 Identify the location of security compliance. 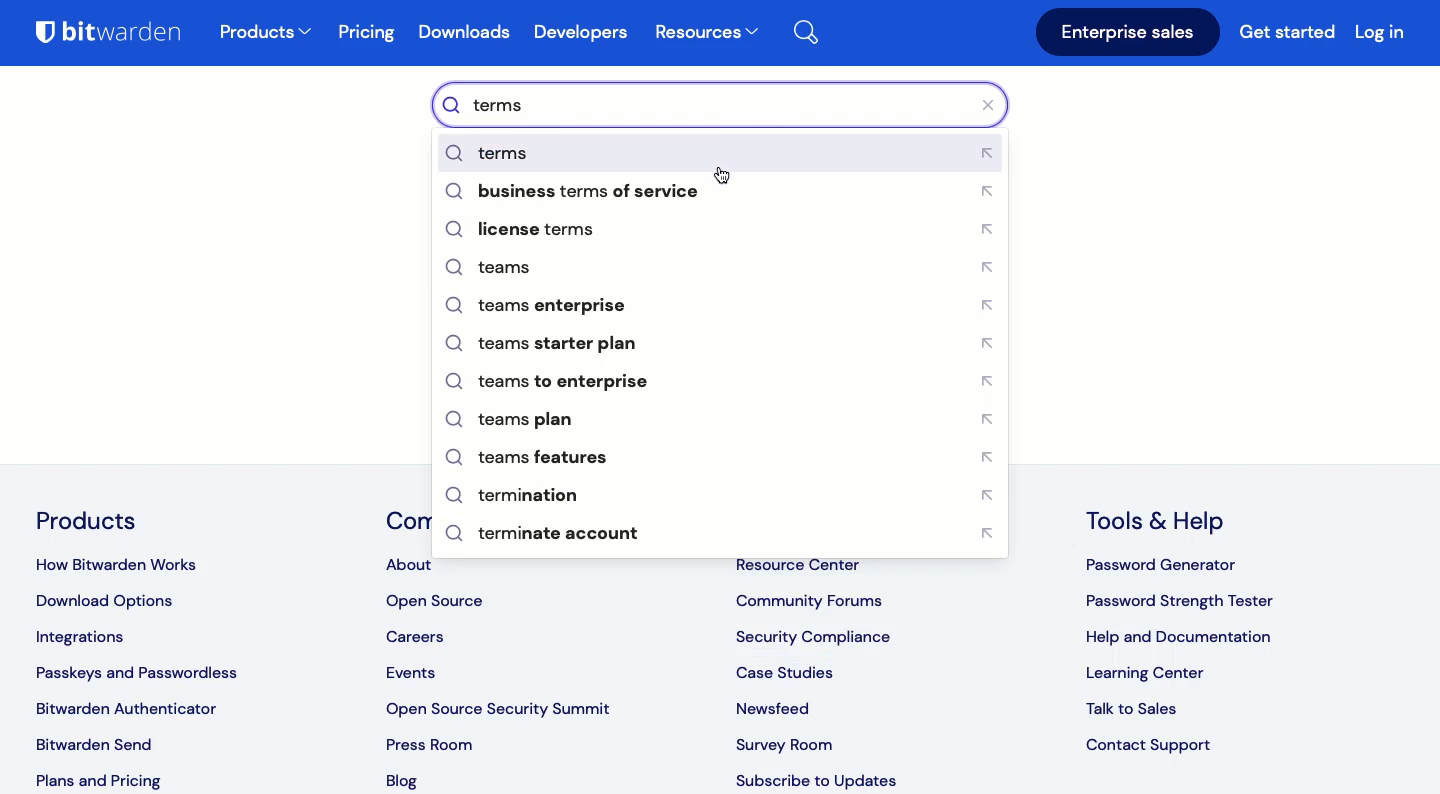
(818, 633).